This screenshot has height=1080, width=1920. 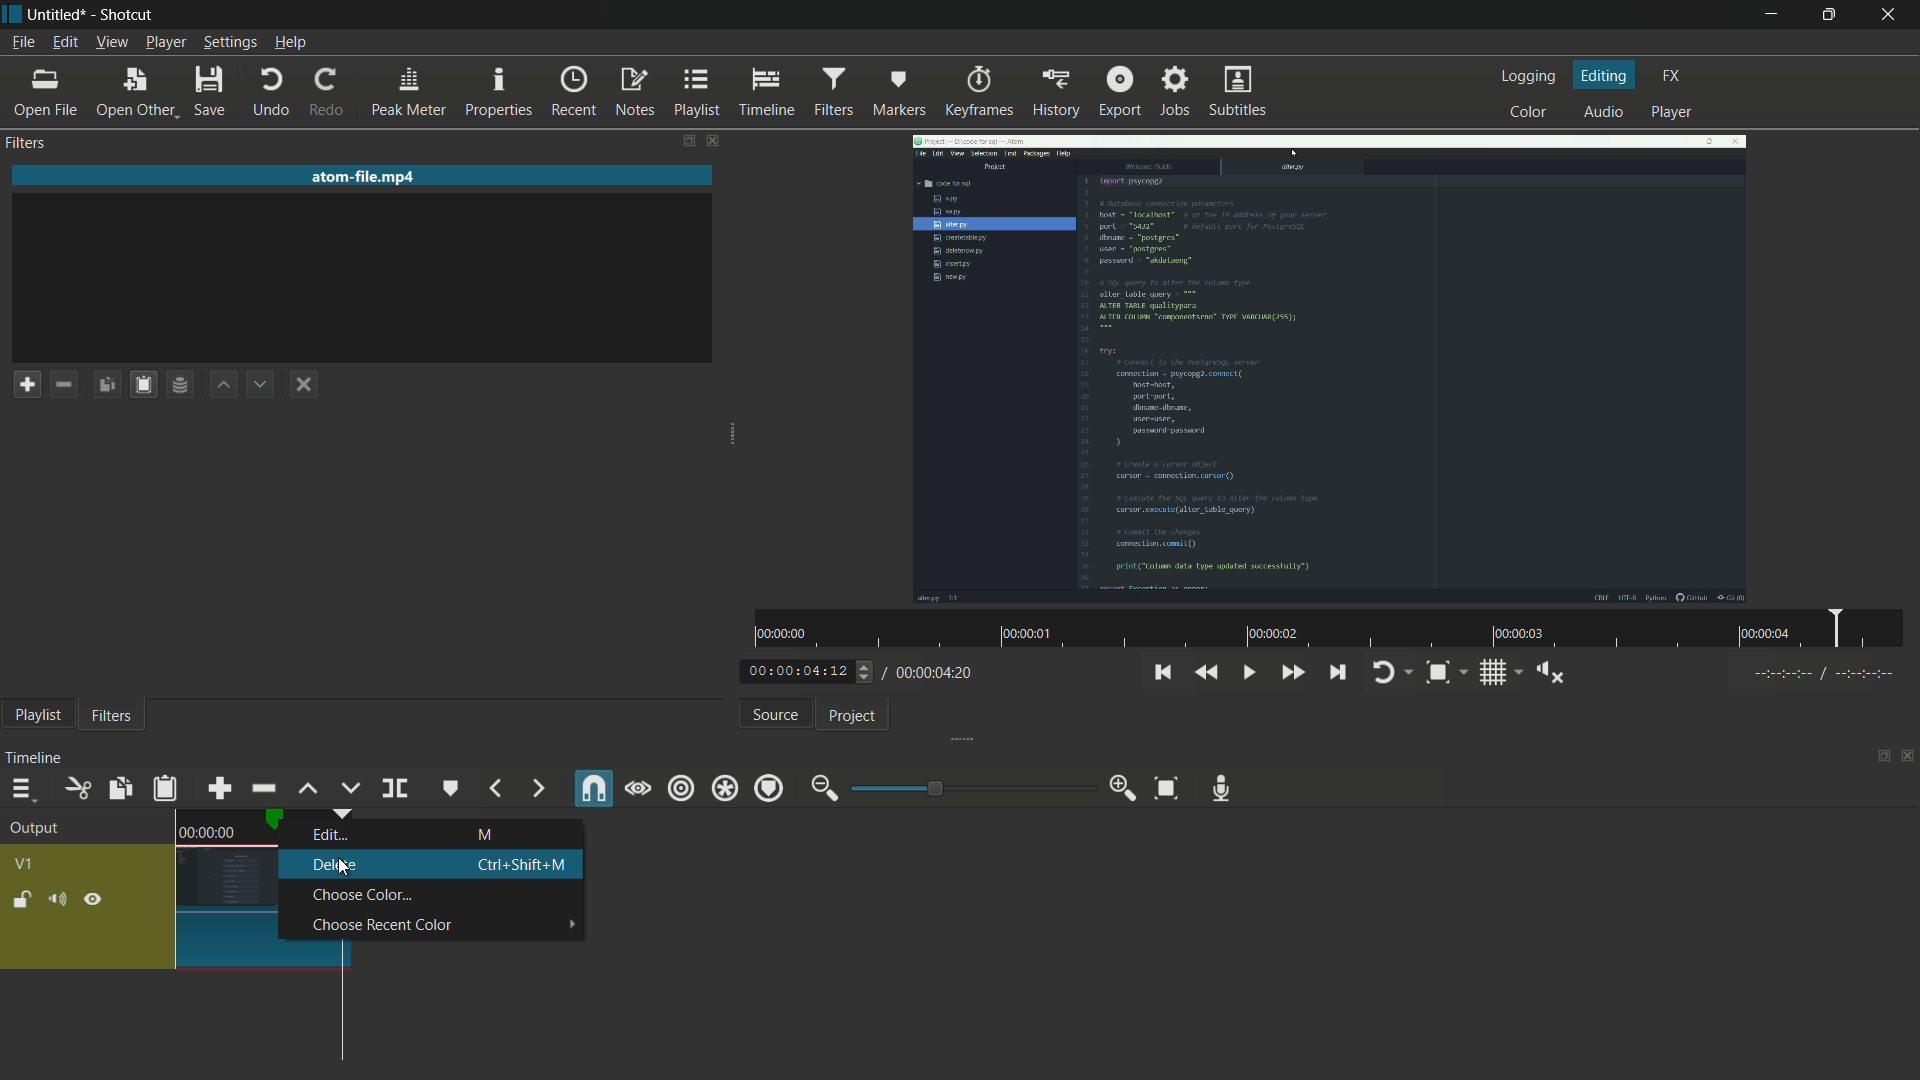 I want to click on file menu, so click(x=24, y=43).